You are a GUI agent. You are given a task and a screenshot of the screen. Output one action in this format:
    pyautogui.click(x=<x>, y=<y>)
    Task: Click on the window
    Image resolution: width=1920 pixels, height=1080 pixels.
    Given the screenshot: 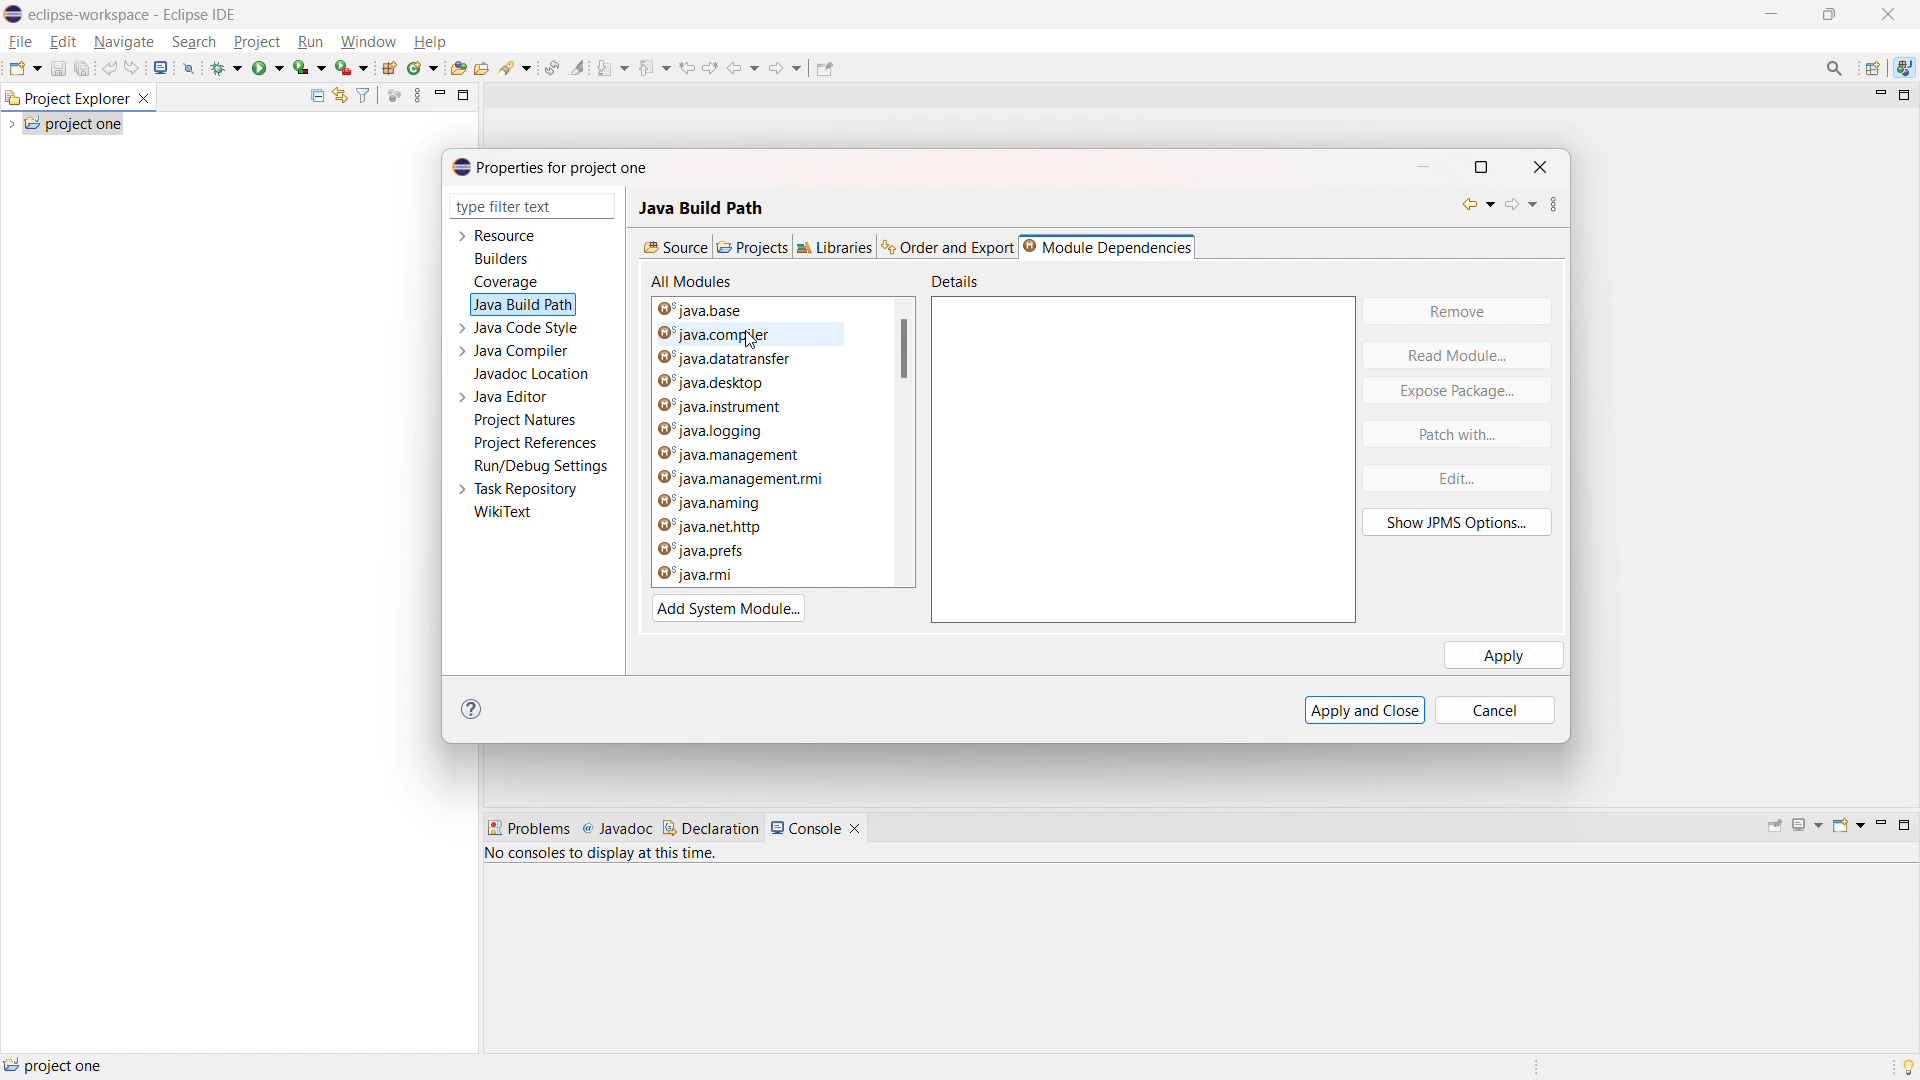 What is the action you would take?
    pyautogui.click(x=367, y=43)
    